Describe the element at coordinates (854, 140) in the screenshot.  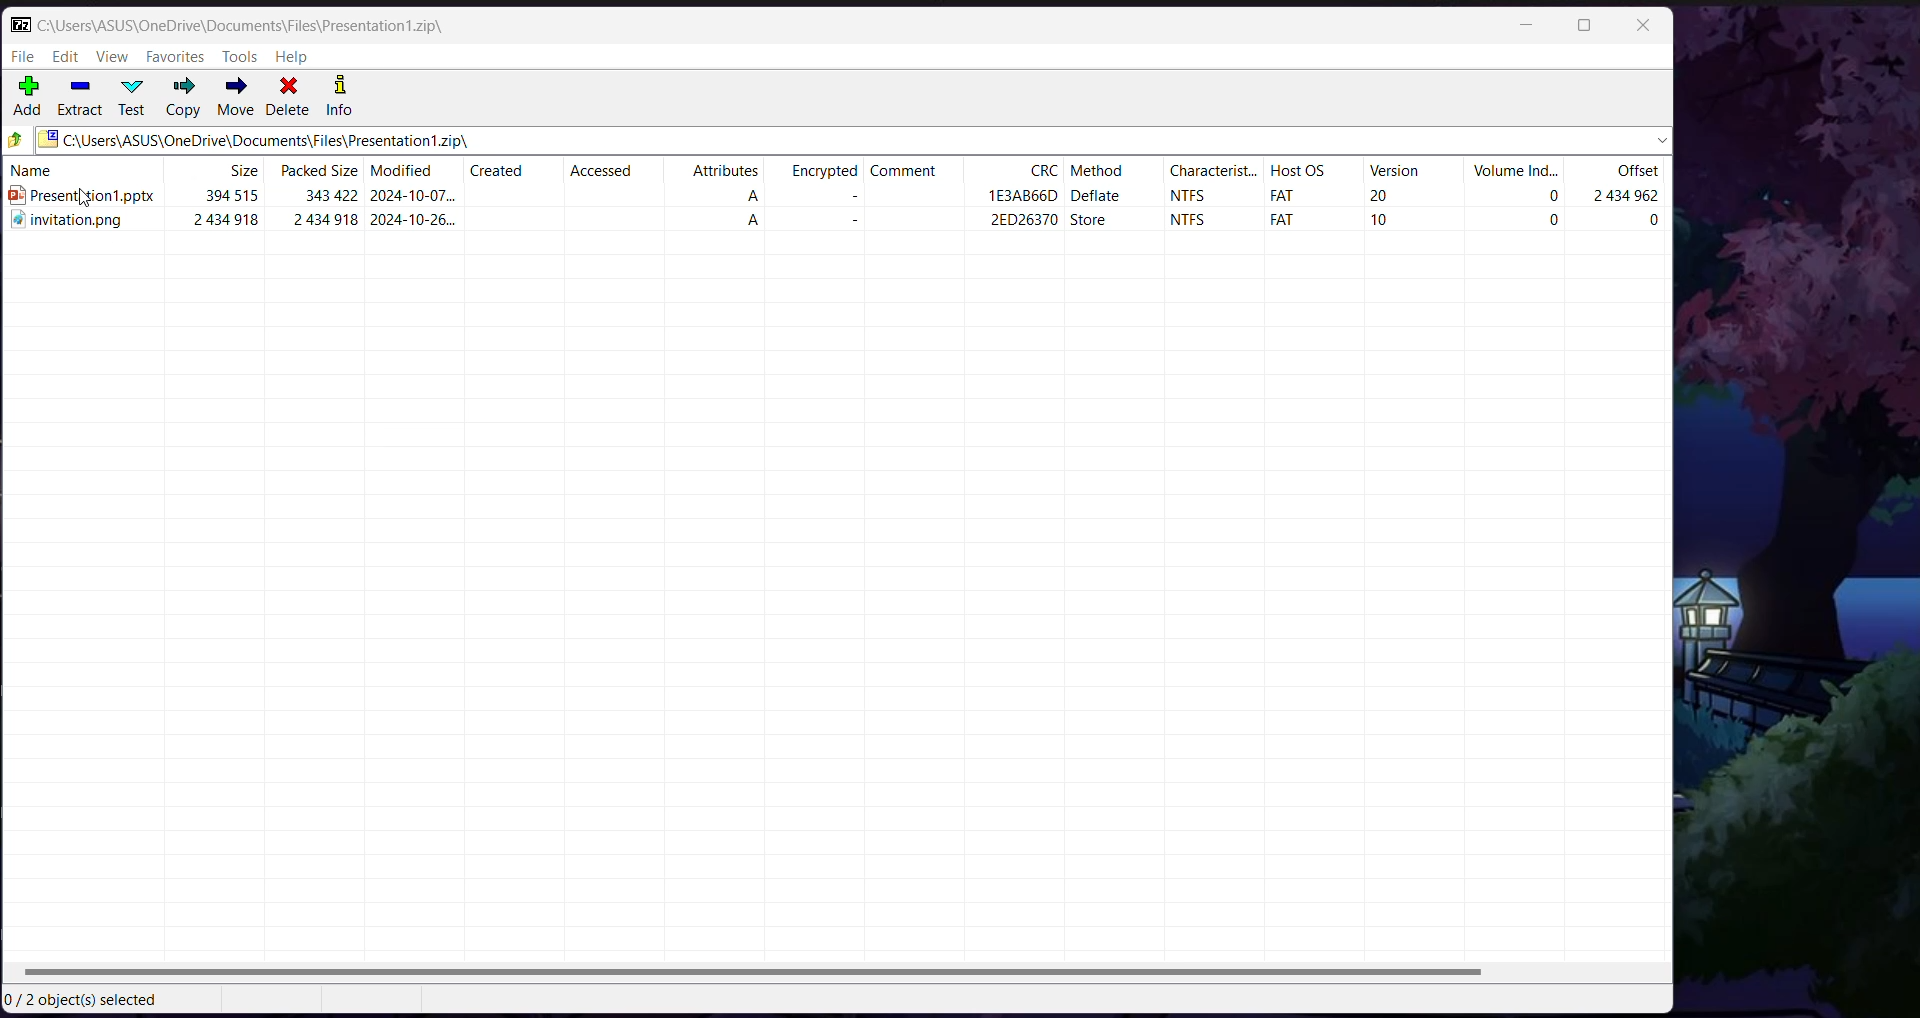
I see `Current Folder Path` at that location.